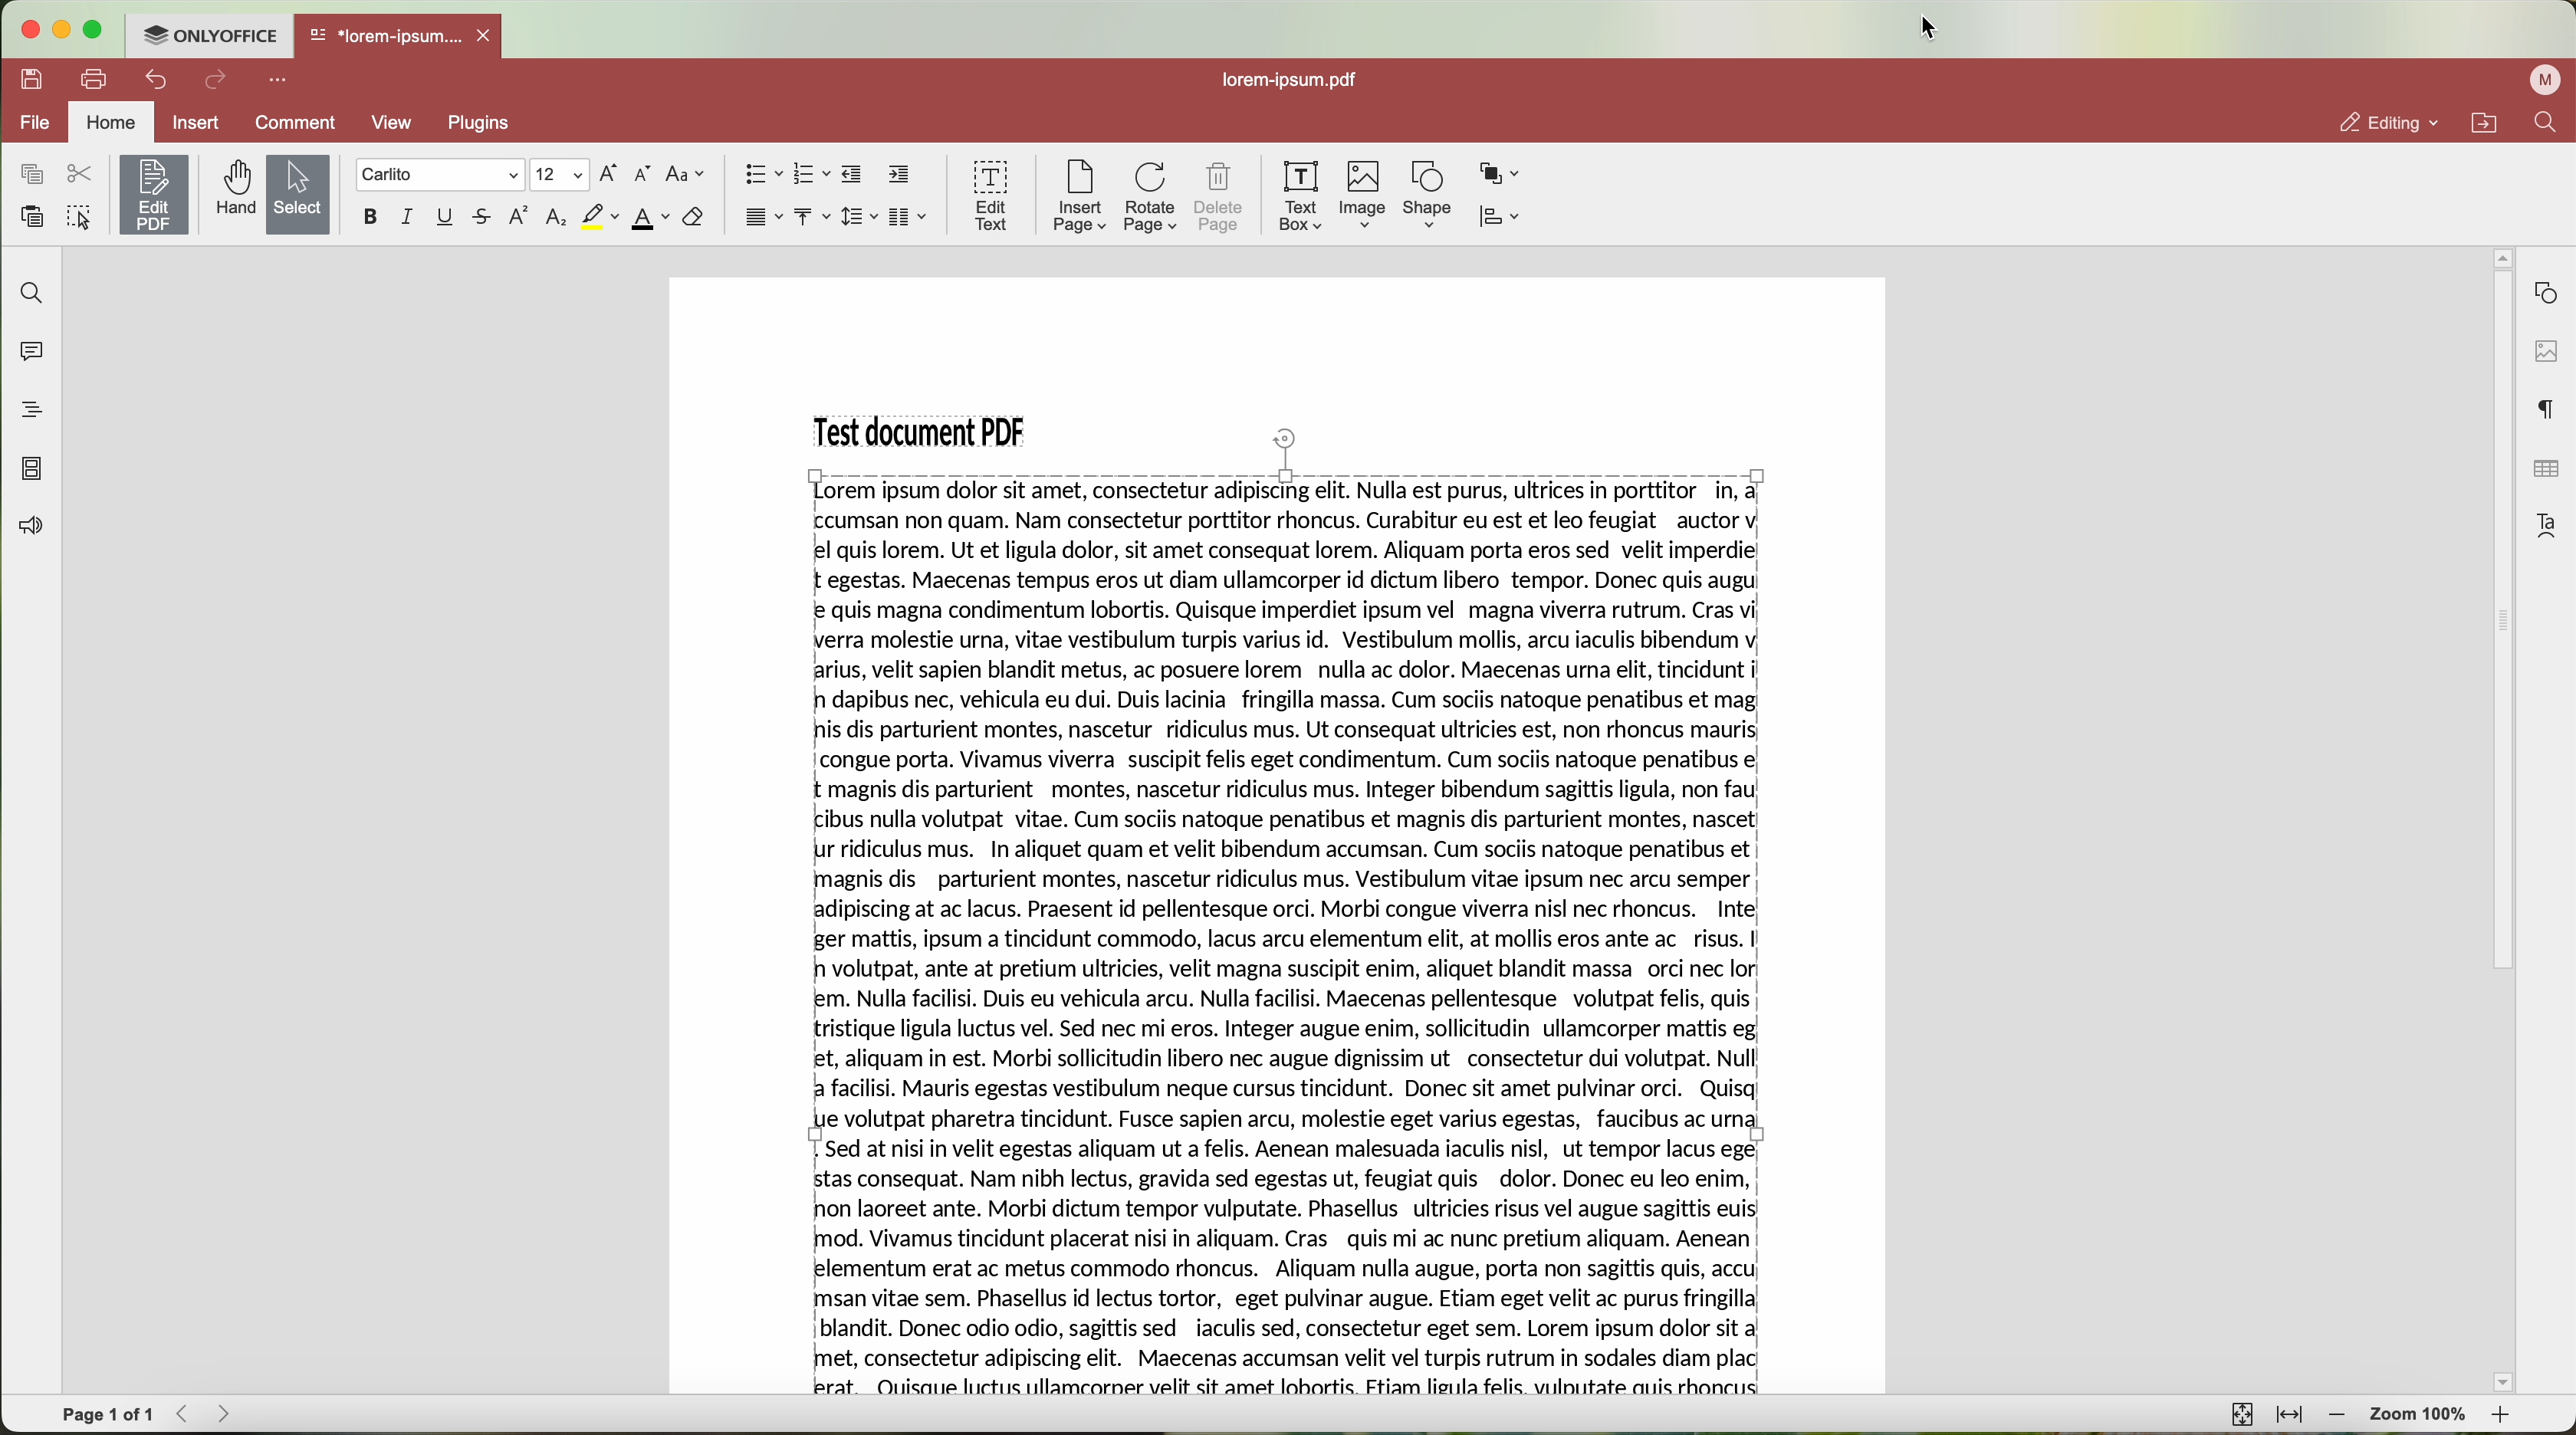 The image size is (2576, 1435). Describe the element at coordinates (32, 80) in the screenshot. I see `save` at that location.